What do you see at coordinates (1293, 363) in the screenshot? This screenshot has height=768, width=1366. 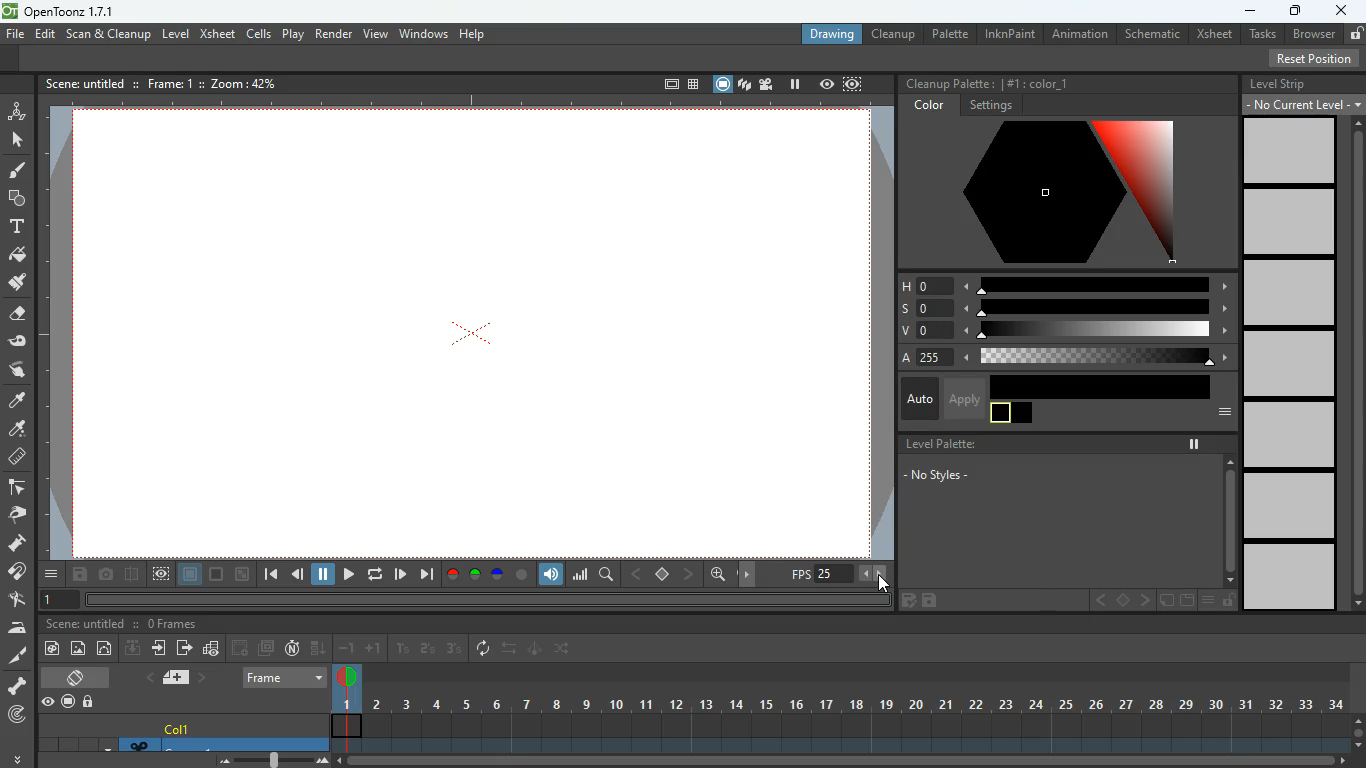 I see `level` at bounding box center [1293, 363].